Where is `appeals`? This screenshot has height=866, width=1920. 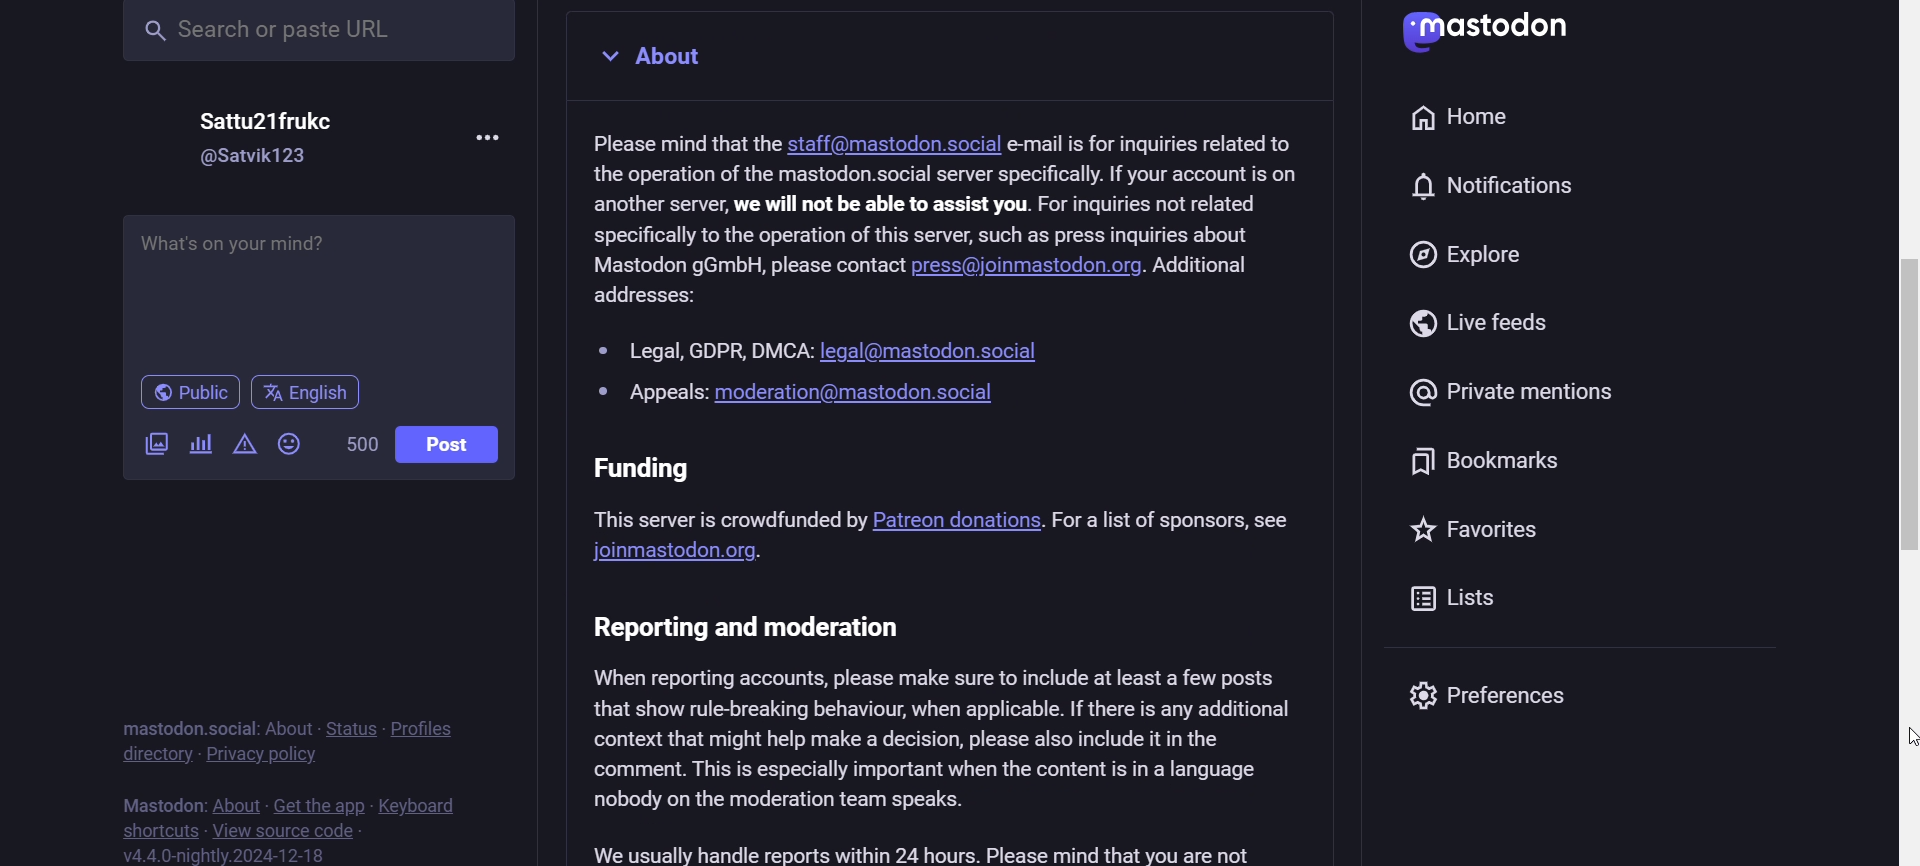
appeals is located at coordinates (652, 395).